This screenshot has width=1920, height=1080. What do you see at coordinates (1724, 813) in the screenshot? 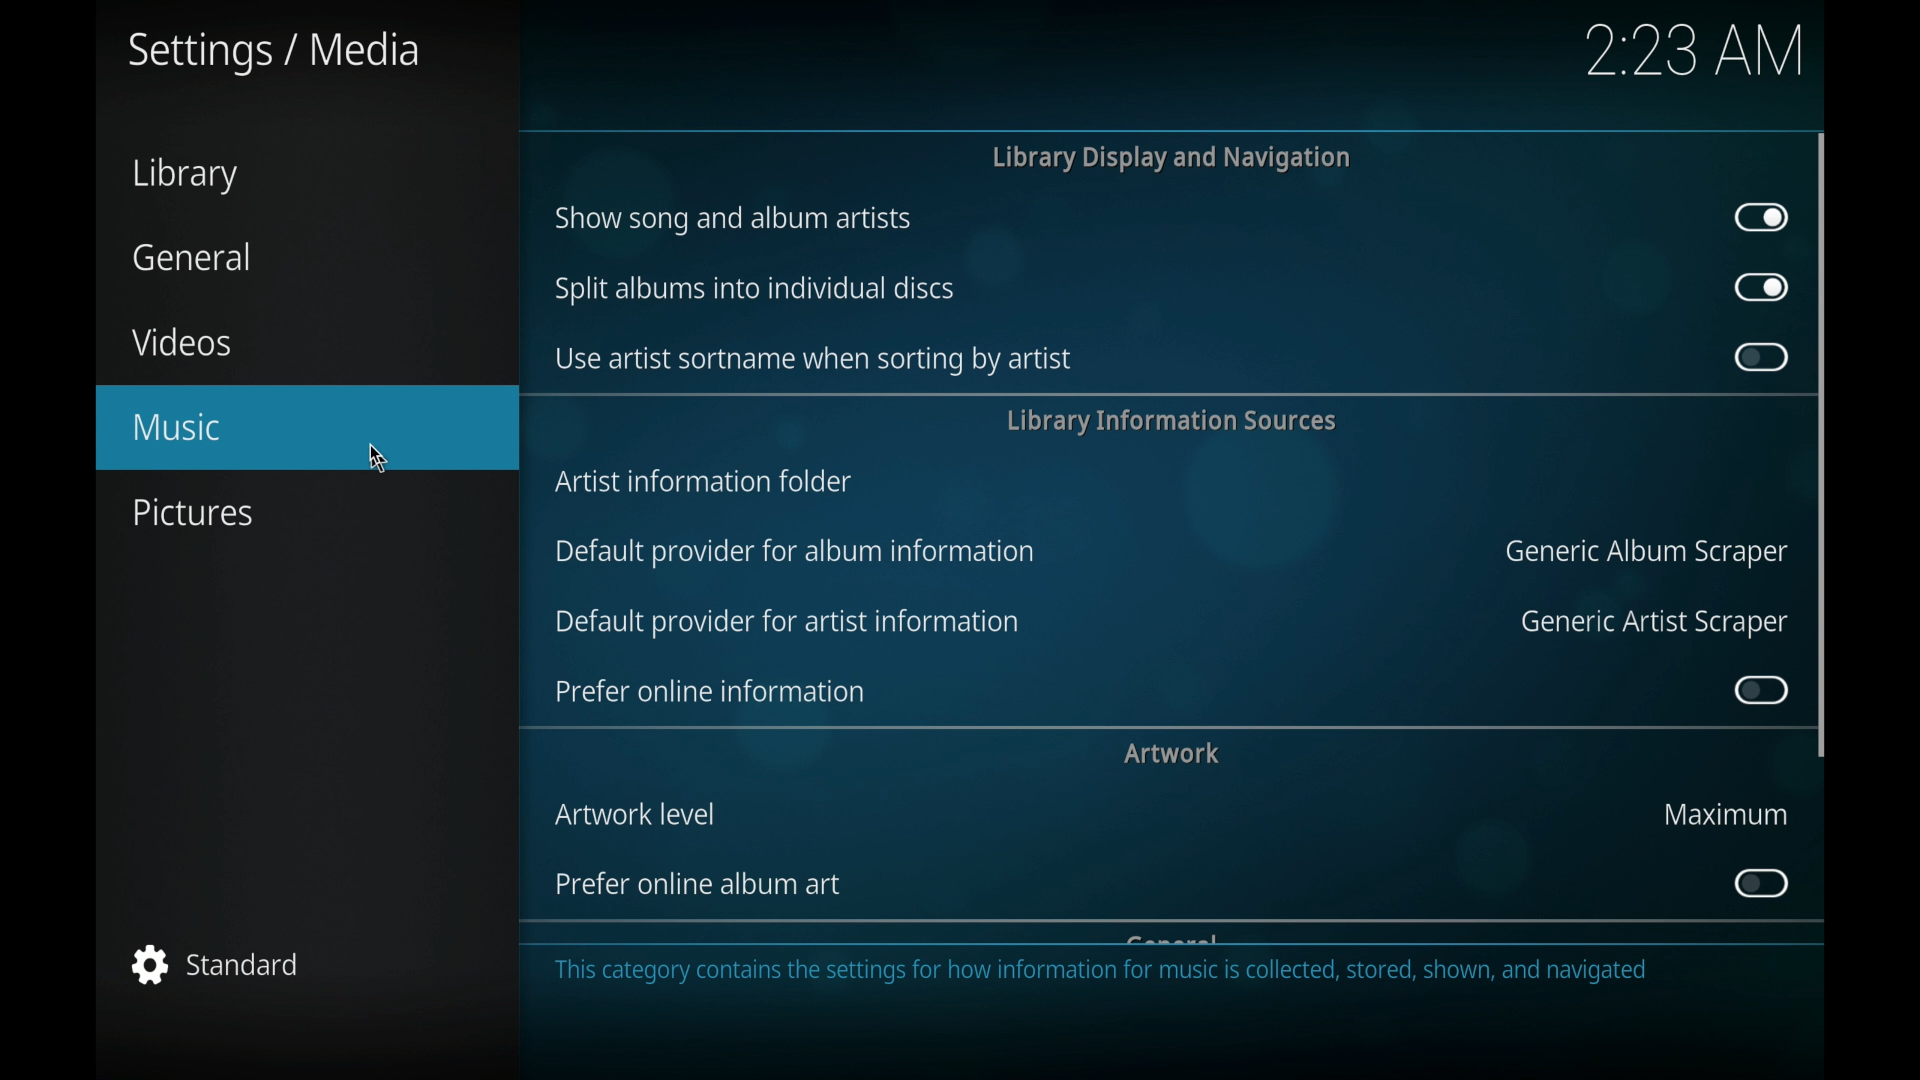
I see `maximum` at bounding box center [1724, 813].